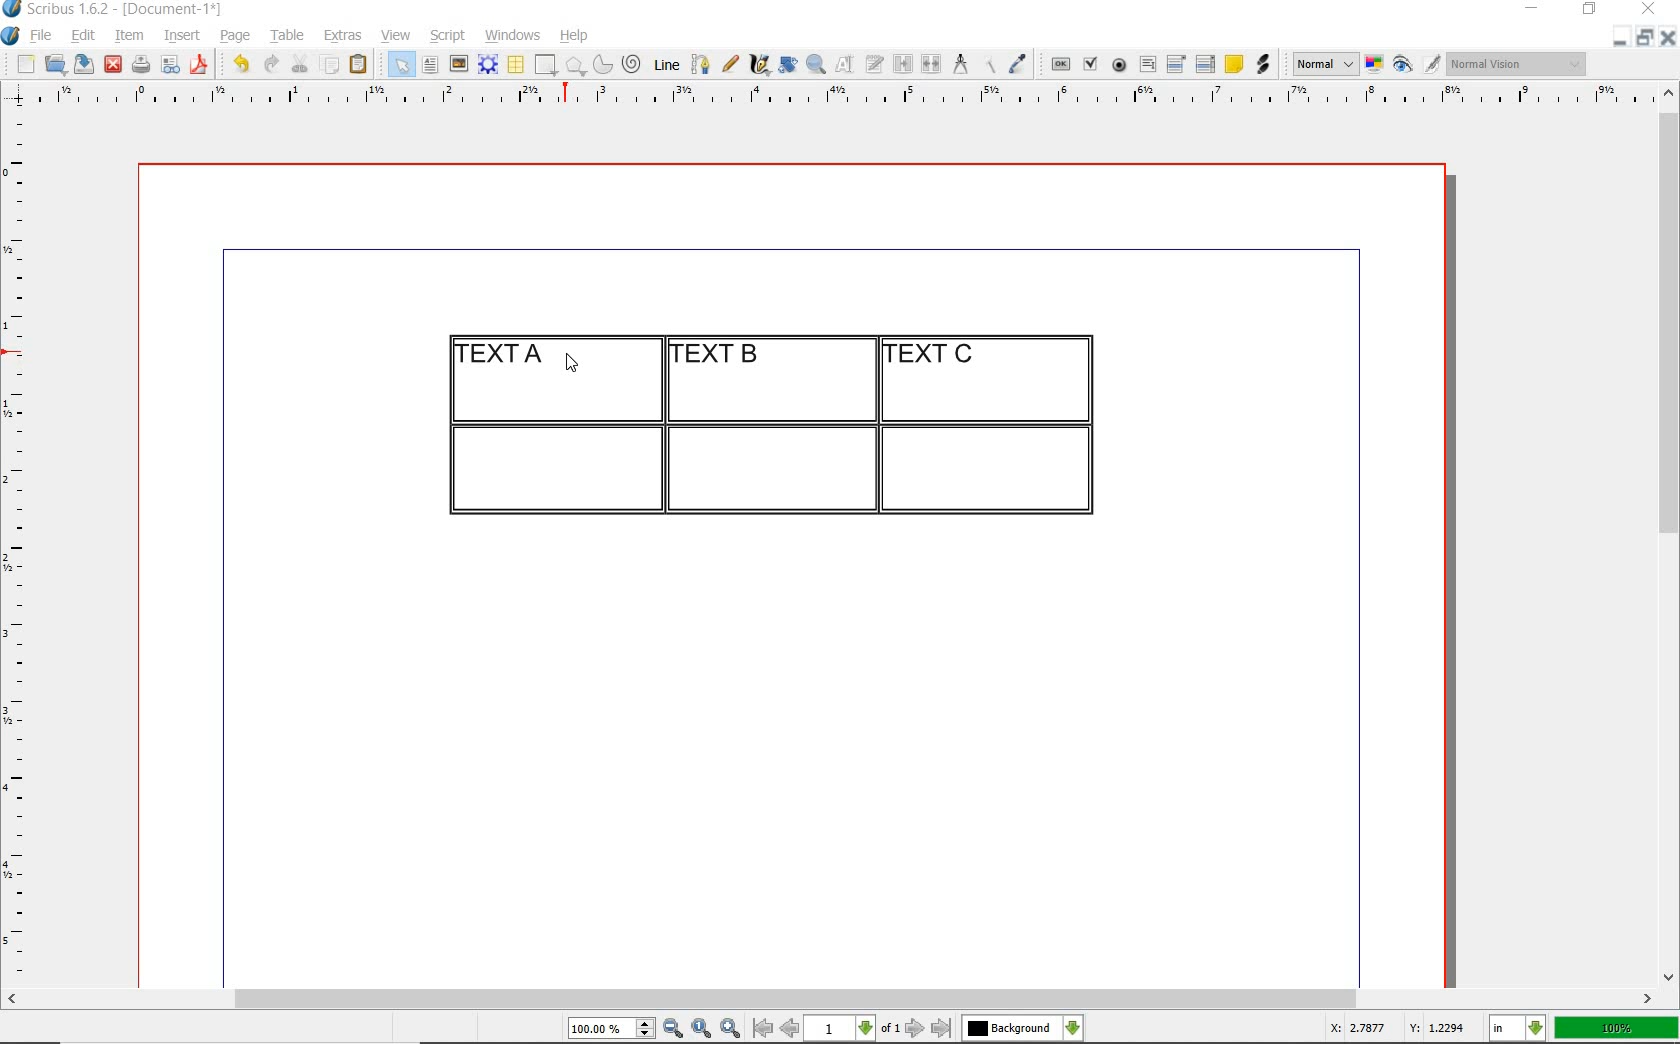  Describe the element at coordinates (447, 35) in the screenshot. I see `script` at that location.